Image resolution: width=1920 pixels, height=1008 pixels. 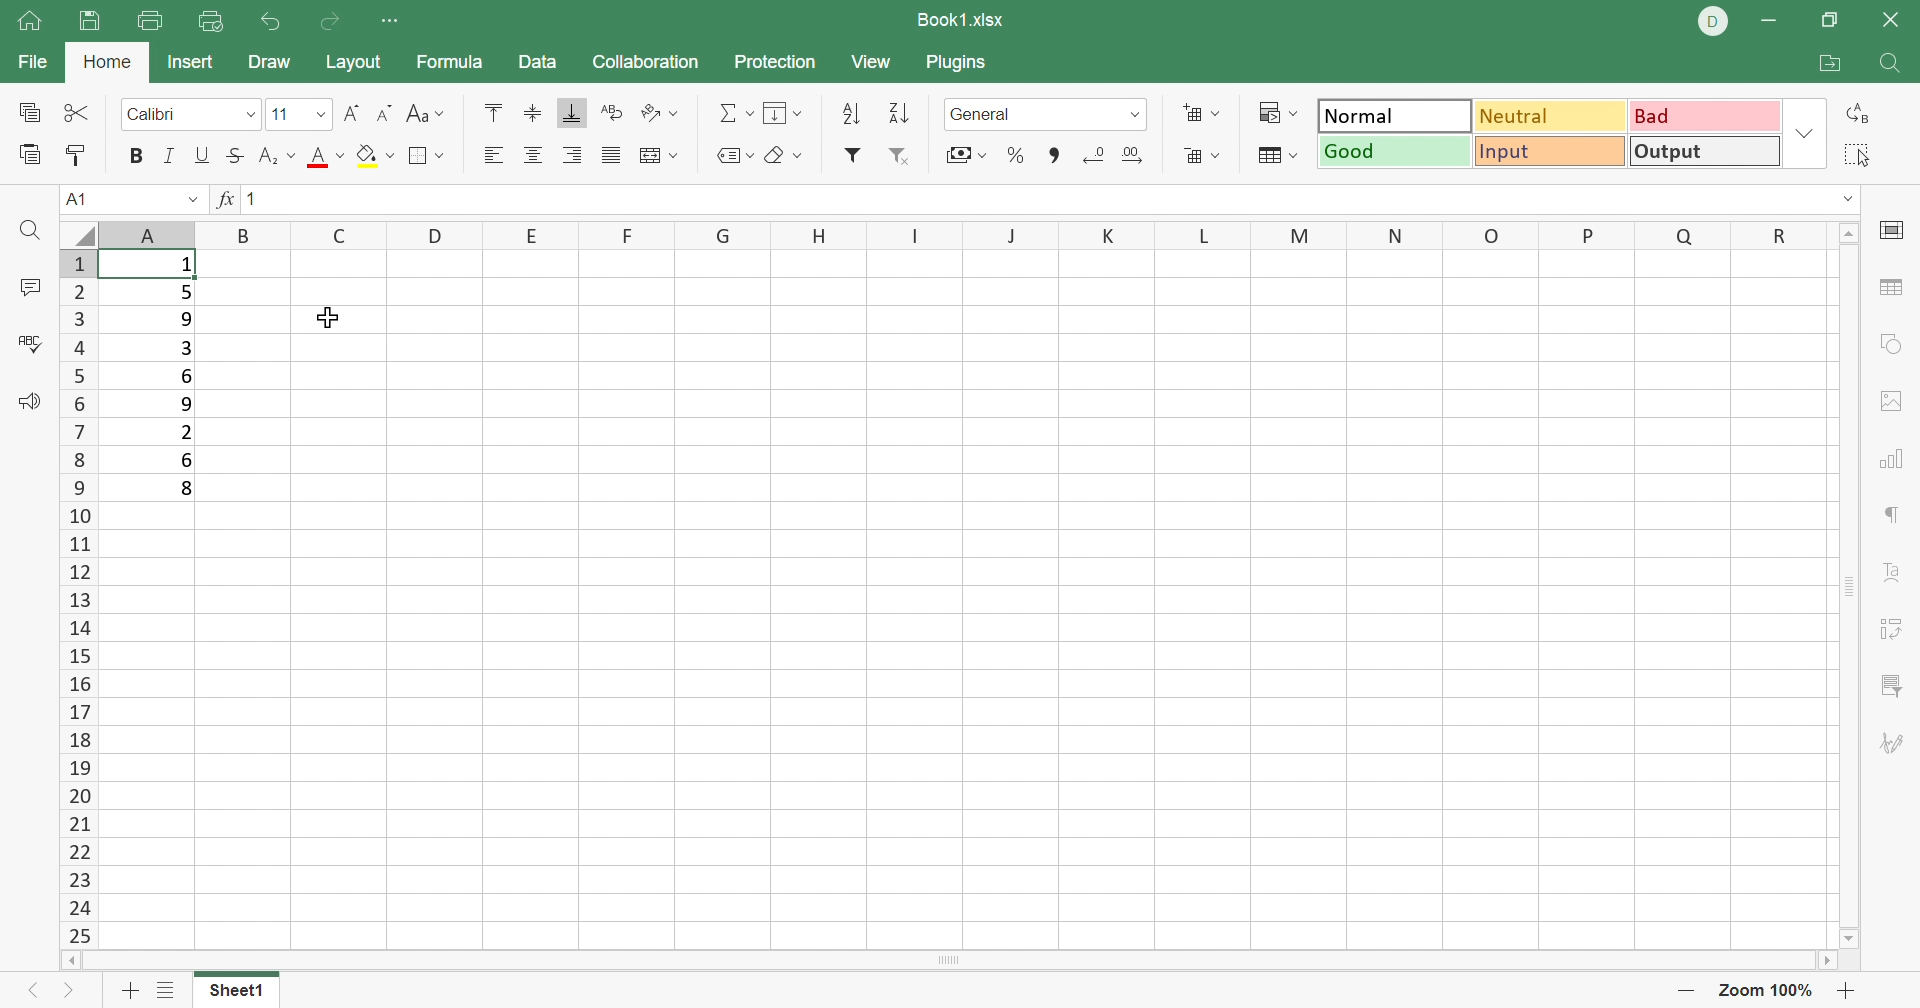 I want to click on A1, so click(x=81, y=202).